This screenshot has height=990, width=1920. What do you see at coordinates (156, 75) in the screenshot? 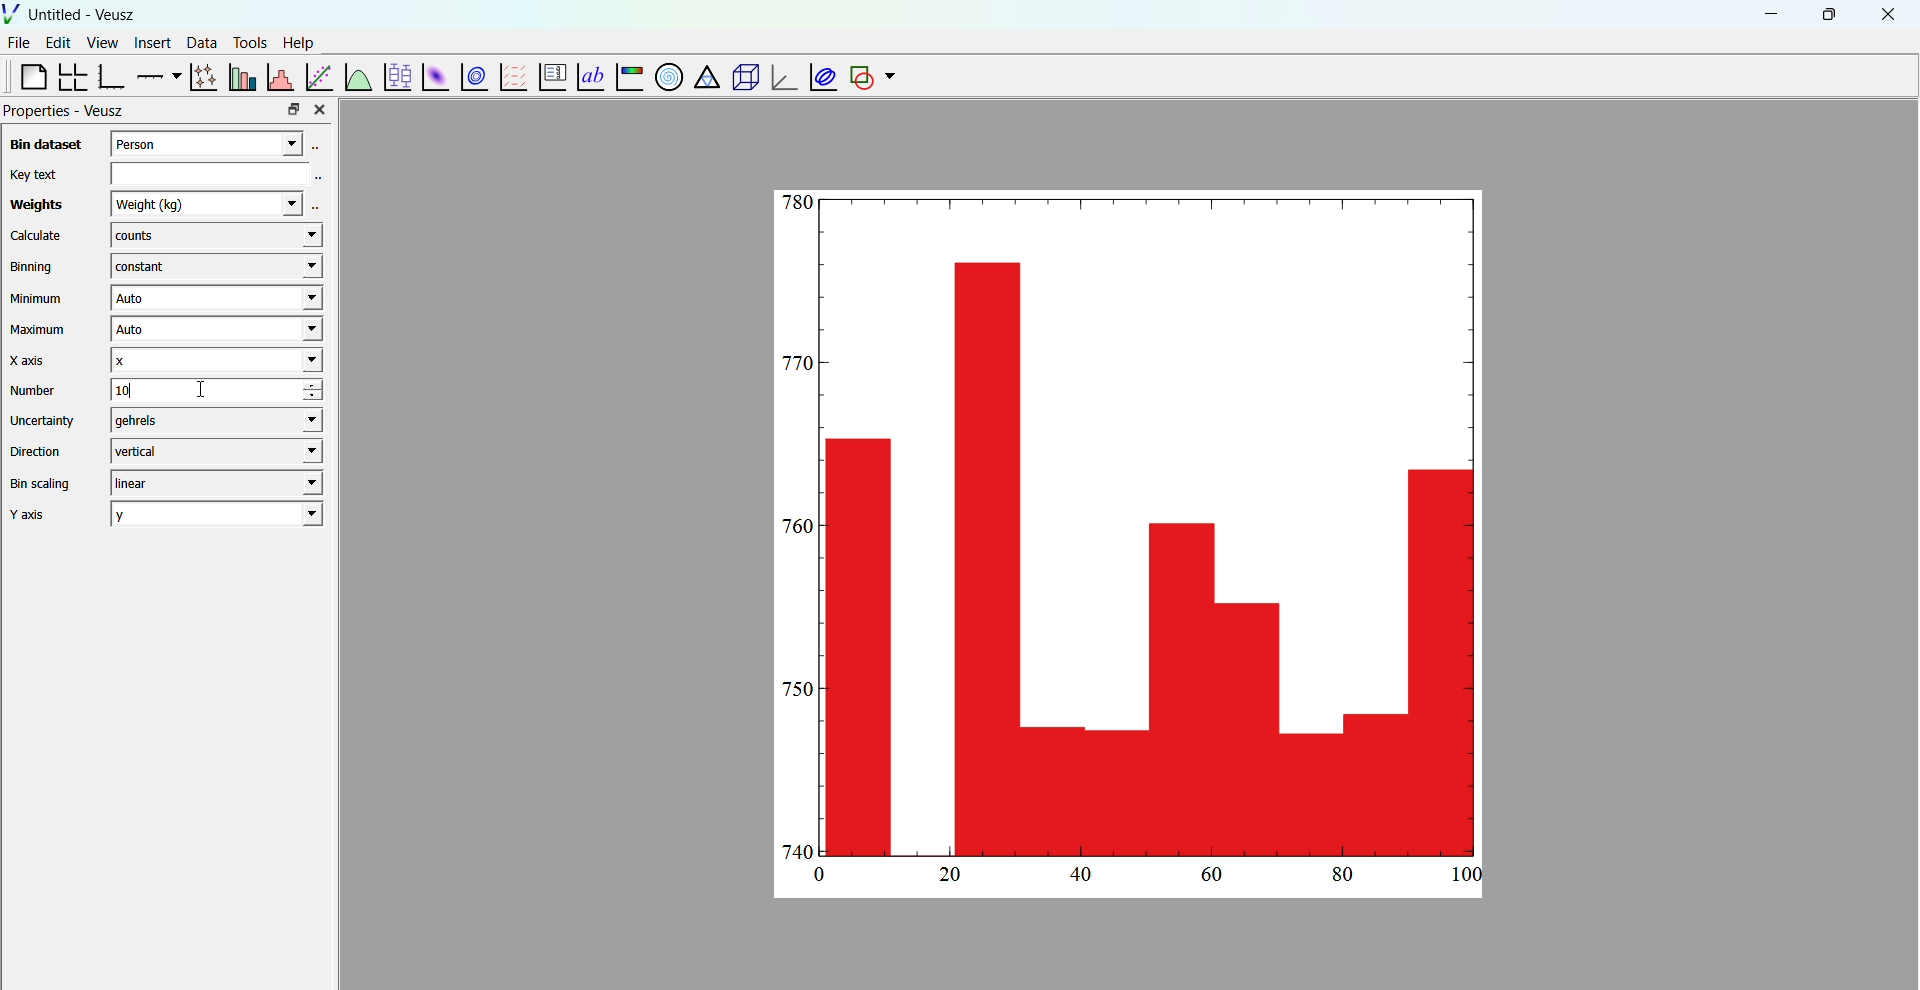
I see `add an axis to a plot` at bounding box center [156, 75].